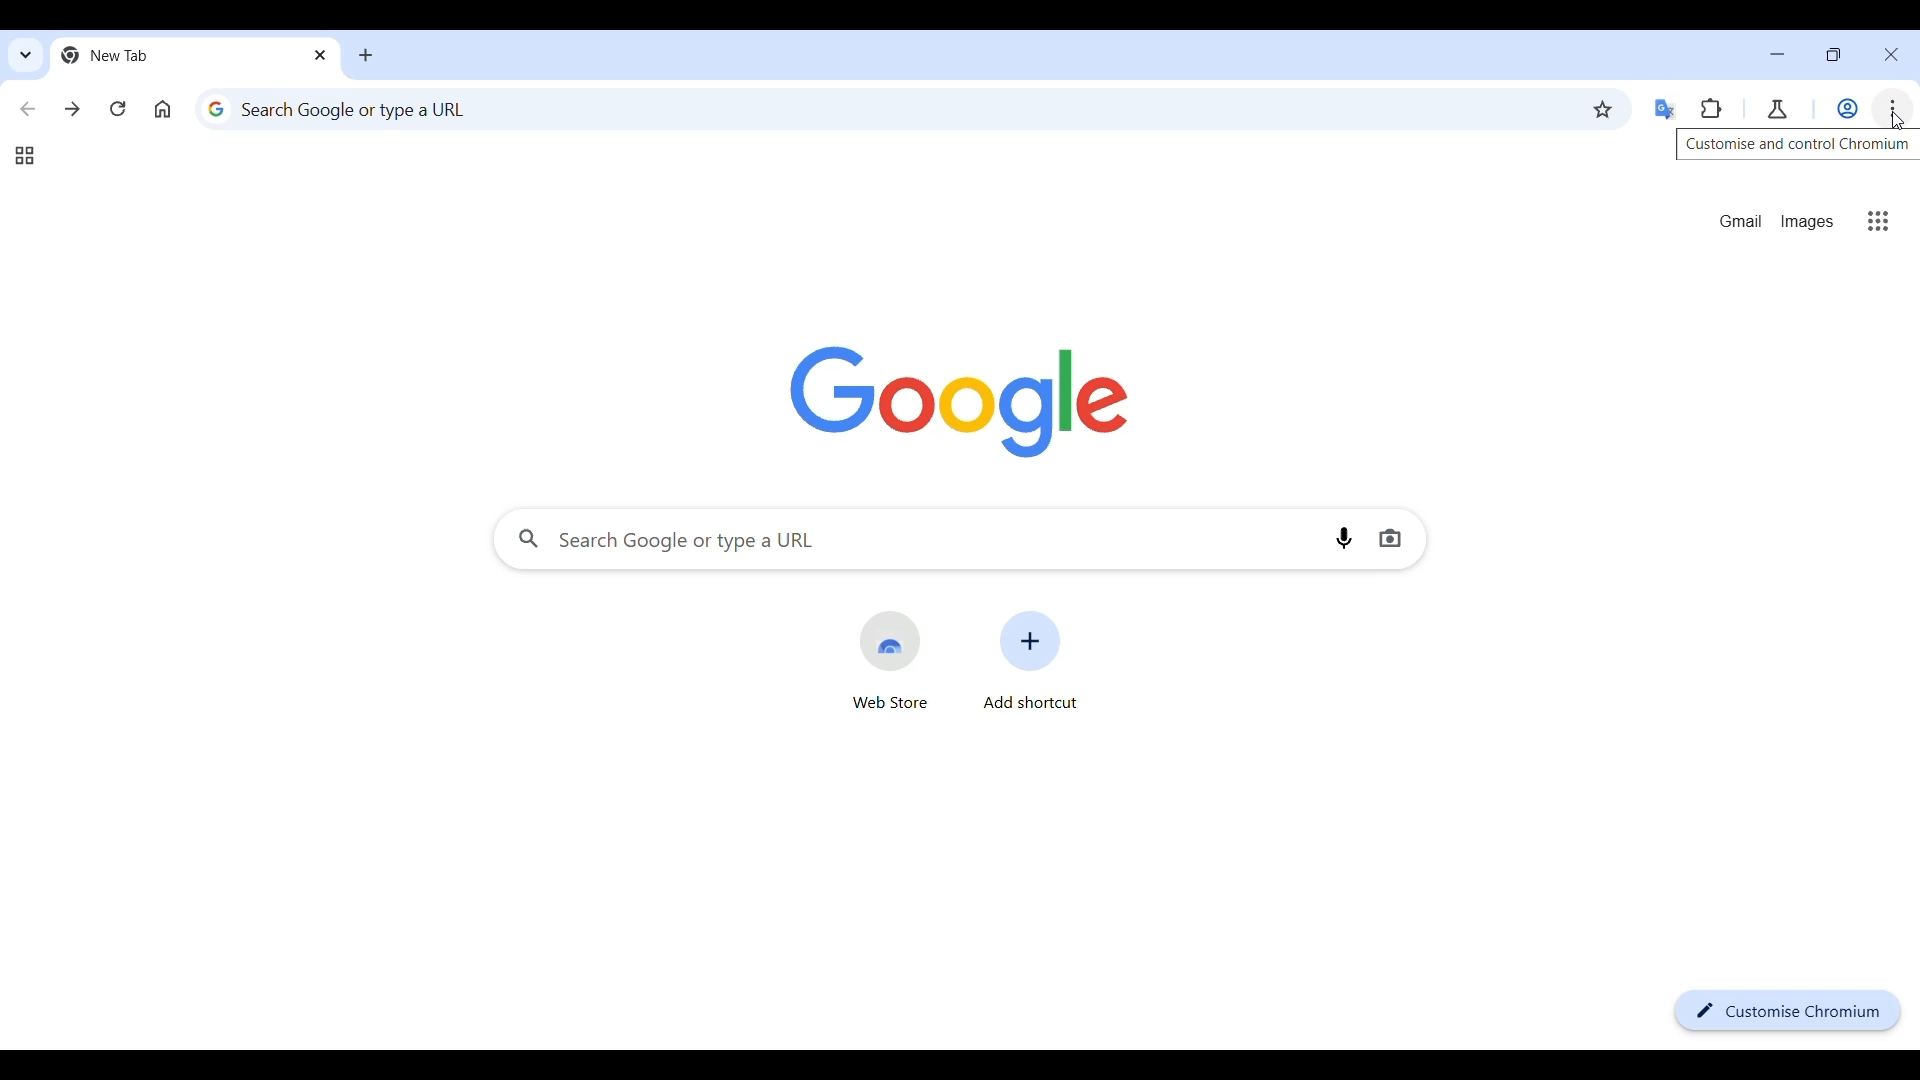  What do you see at coordinates (907, 540) in the screenshot?
I see `Search Google or type a url` at bounding box center [907, 540].